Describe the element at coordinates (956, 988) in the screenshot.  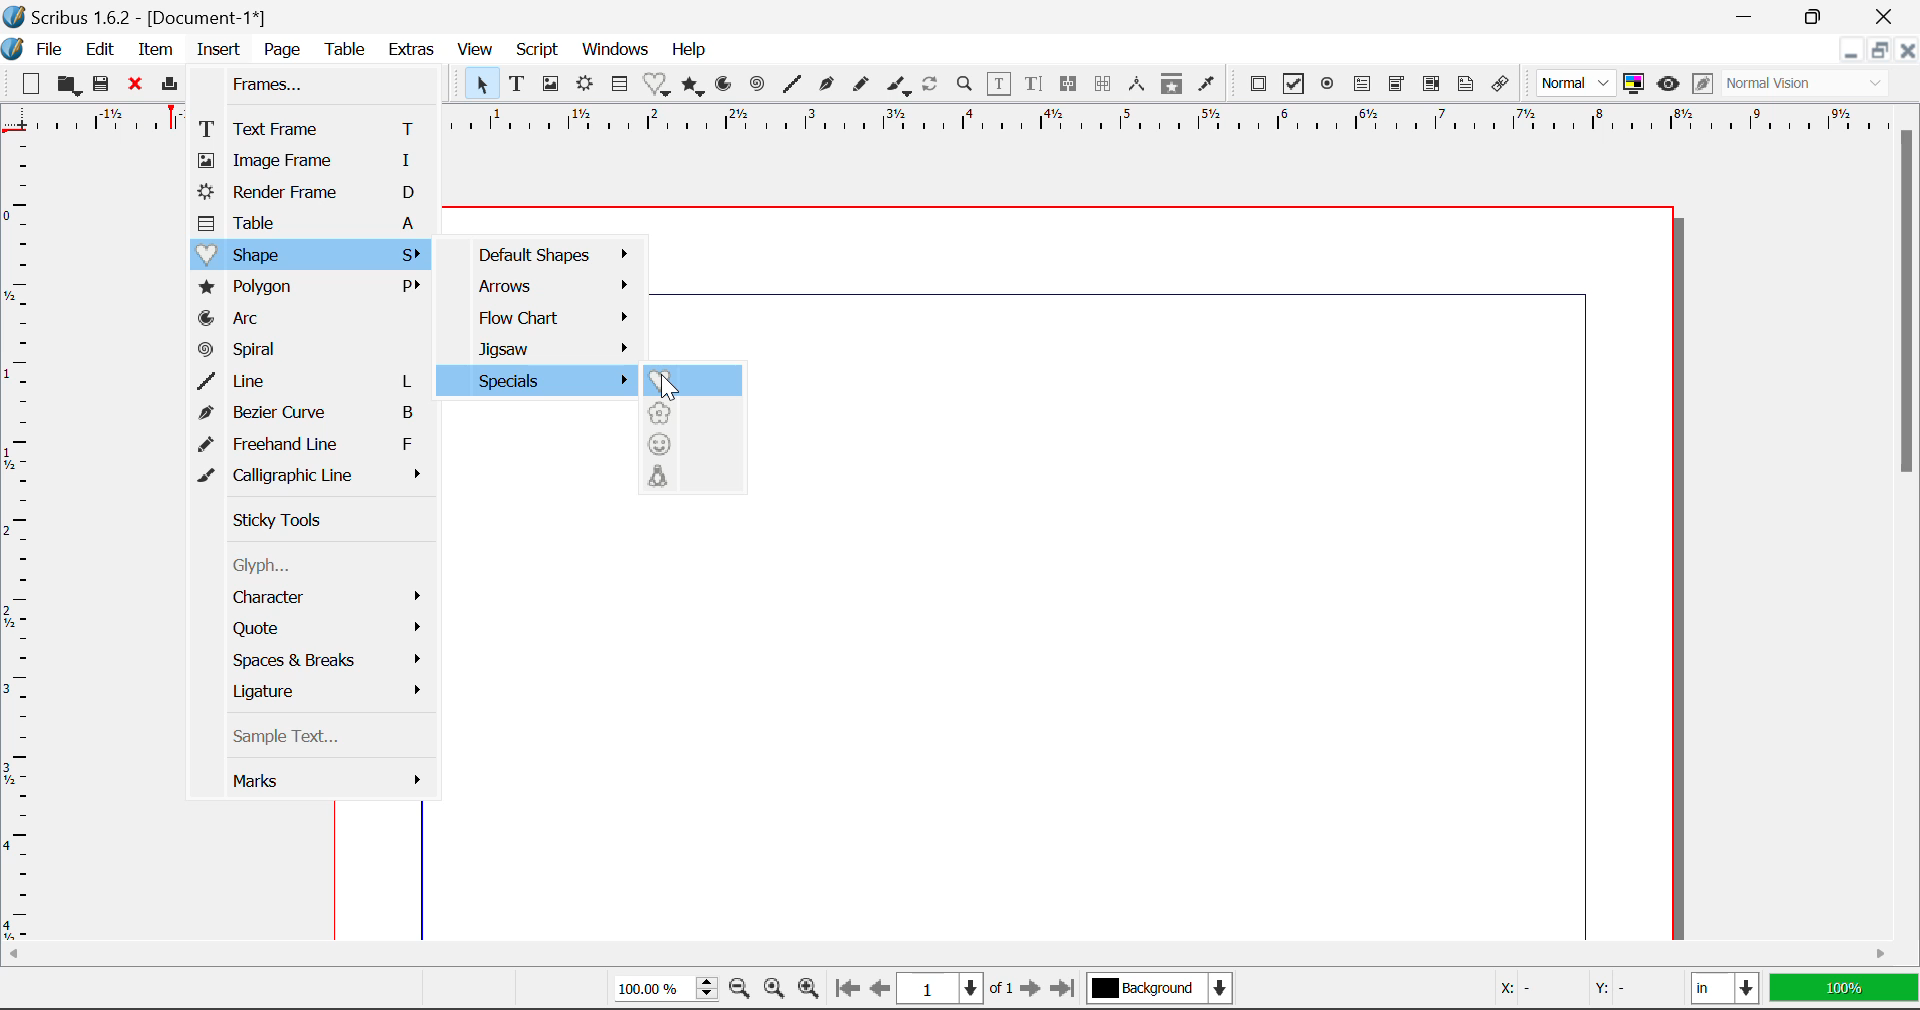
I see `1 of 1` at that location.